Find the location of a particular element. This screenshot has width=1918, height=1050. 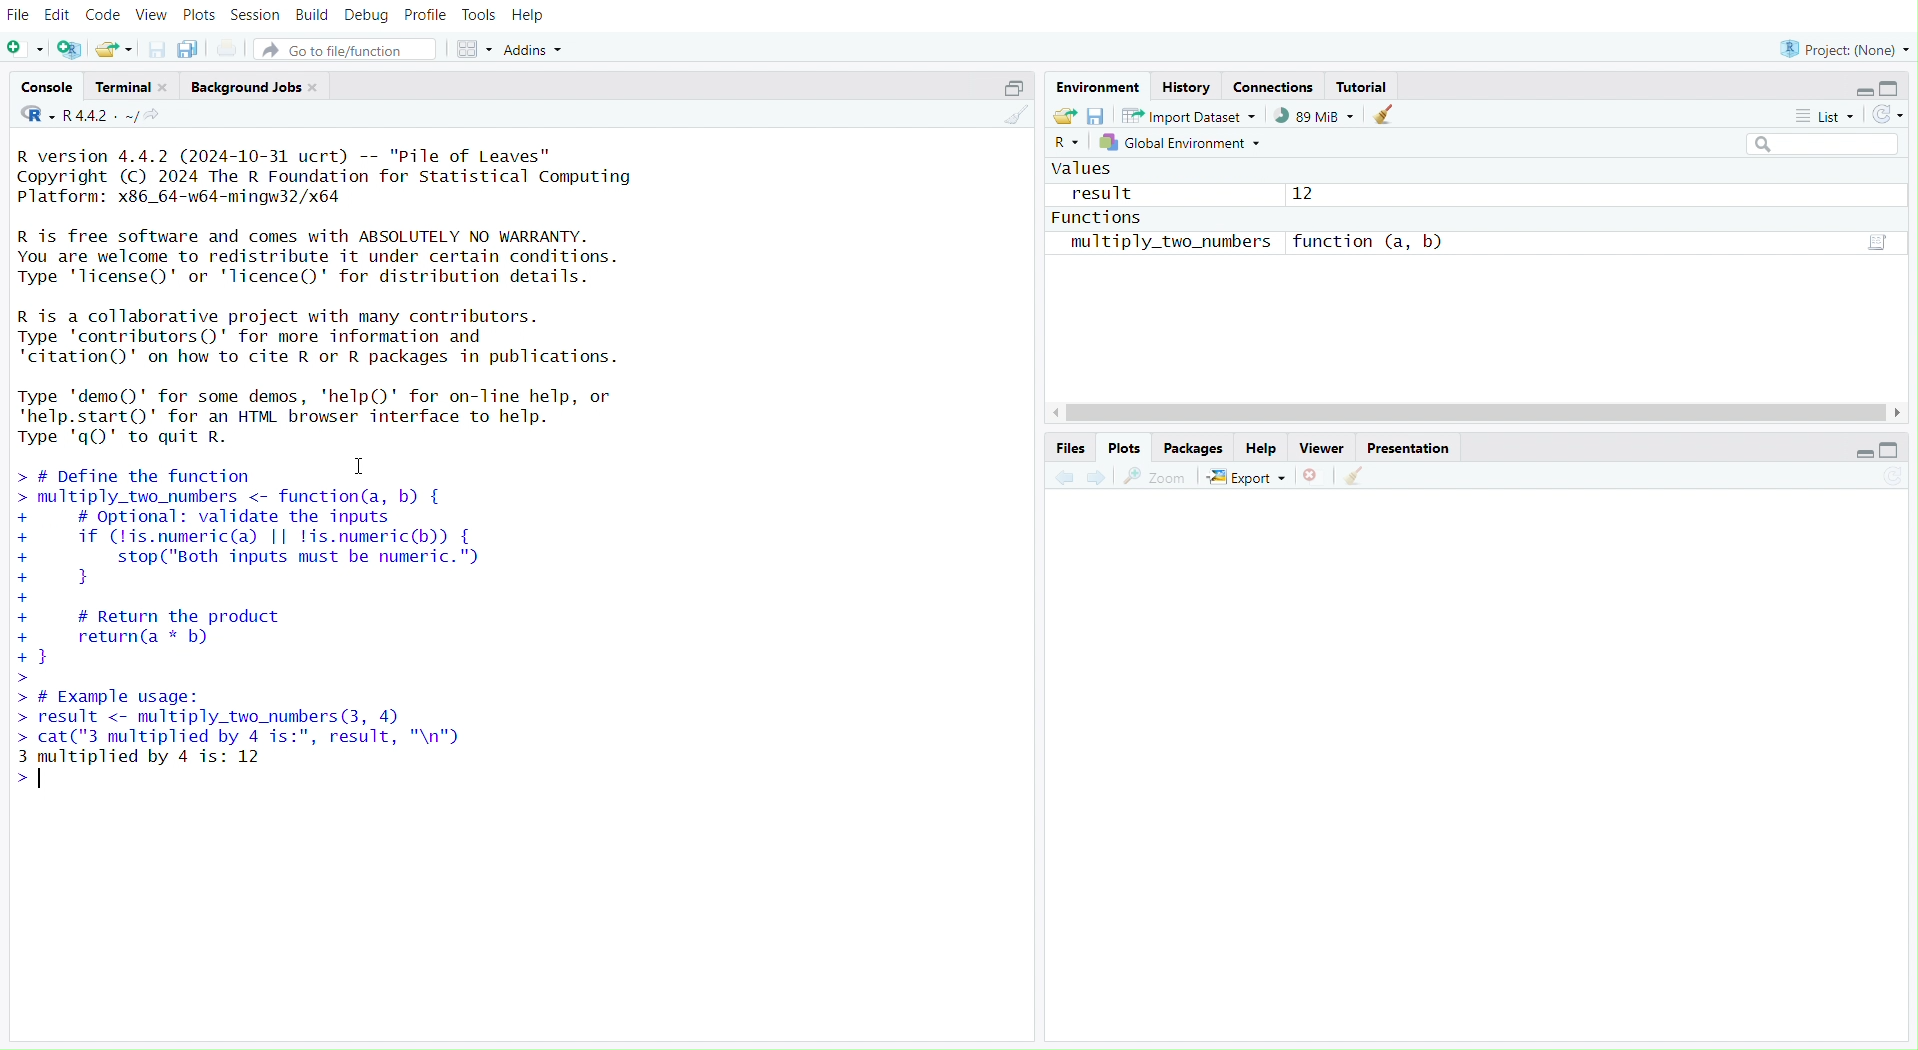

Background Jobs is located at coordinates (251, 87).